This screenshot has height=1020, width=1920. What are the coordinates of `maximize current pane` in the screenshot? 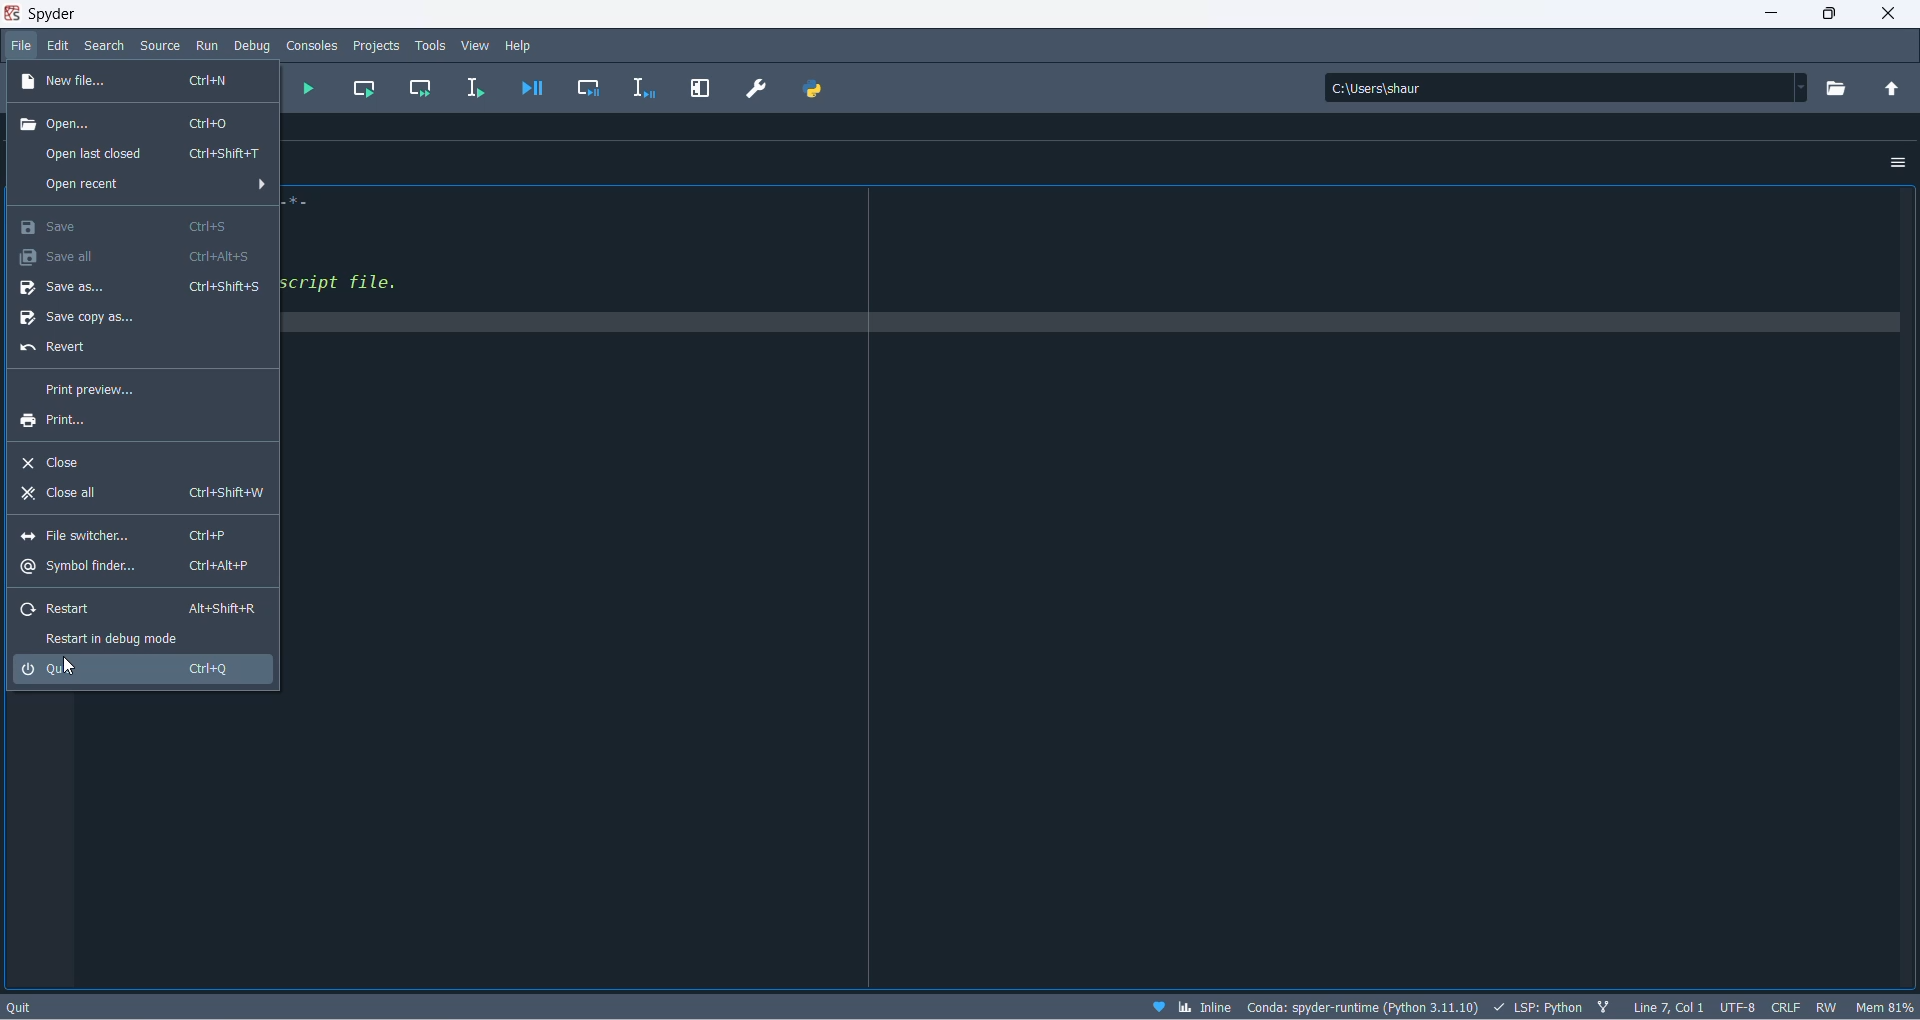 It's located at (701, 91).